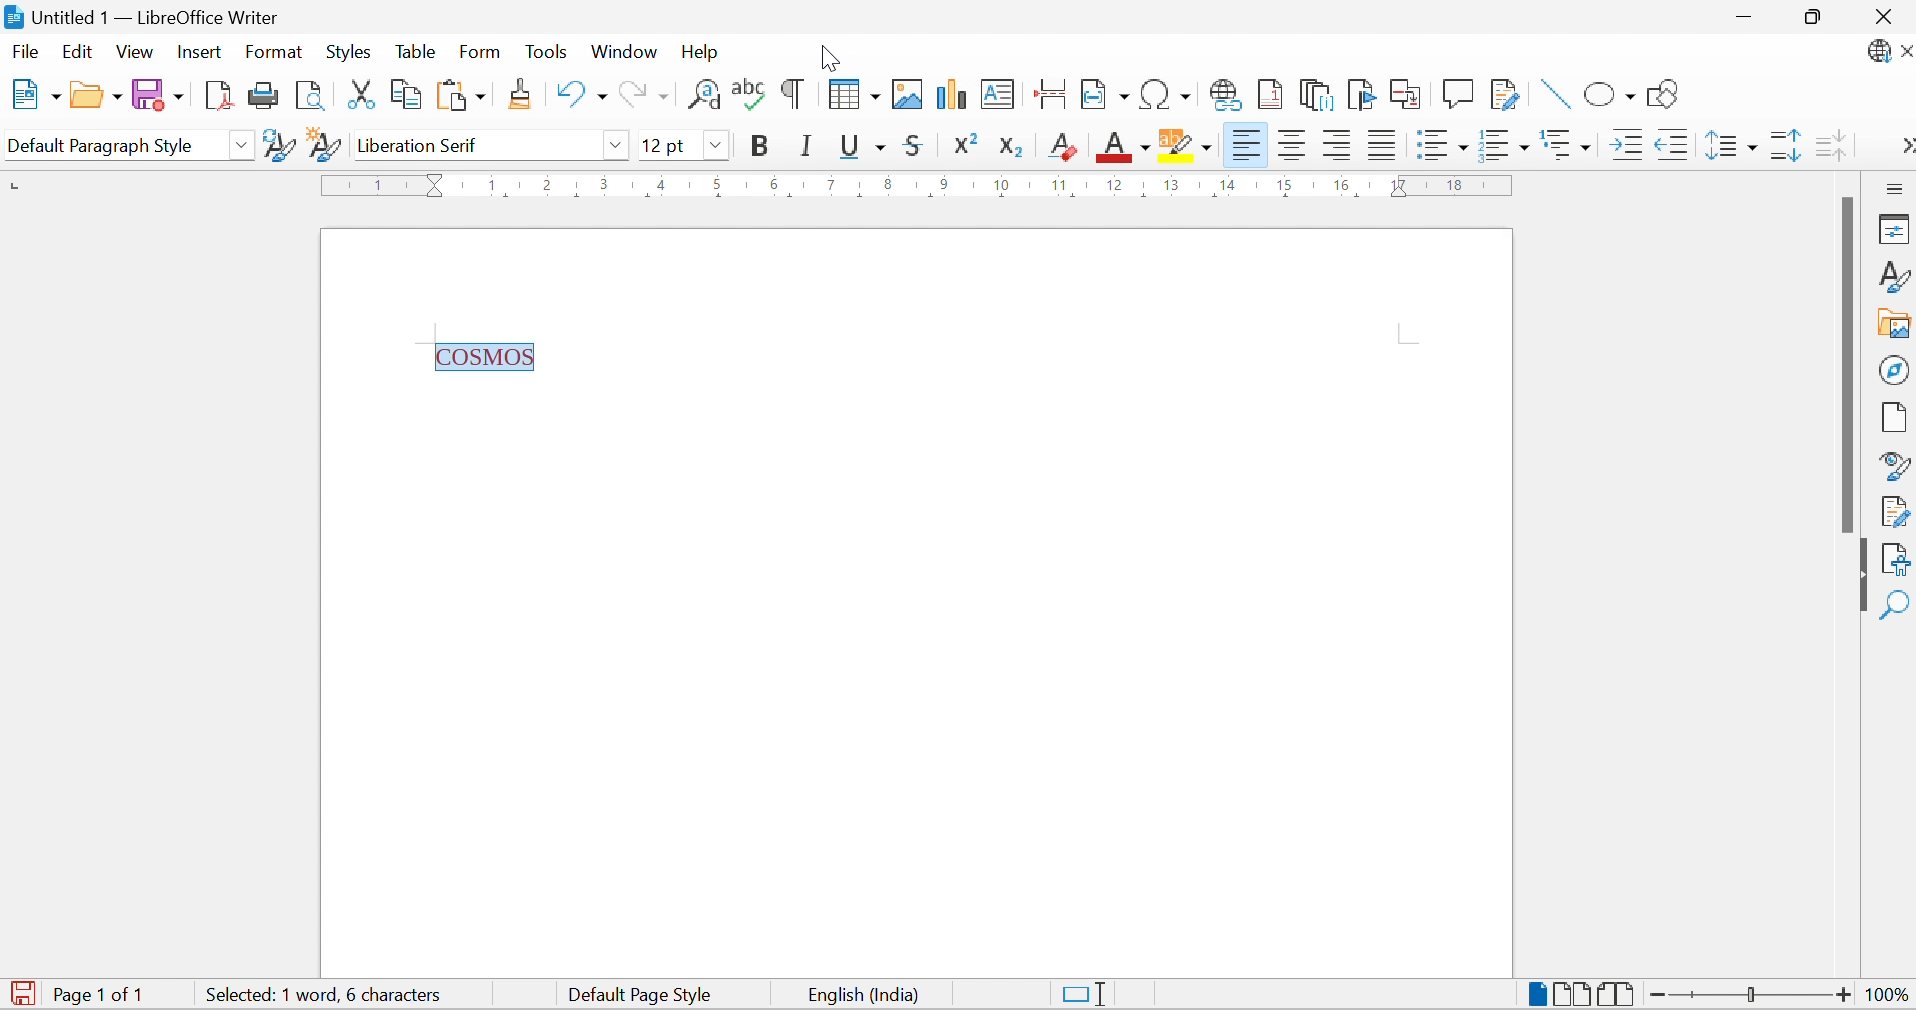 The width and height of the screenshot is (1916, 1010). I want to click on Styles, so click(347, 51).